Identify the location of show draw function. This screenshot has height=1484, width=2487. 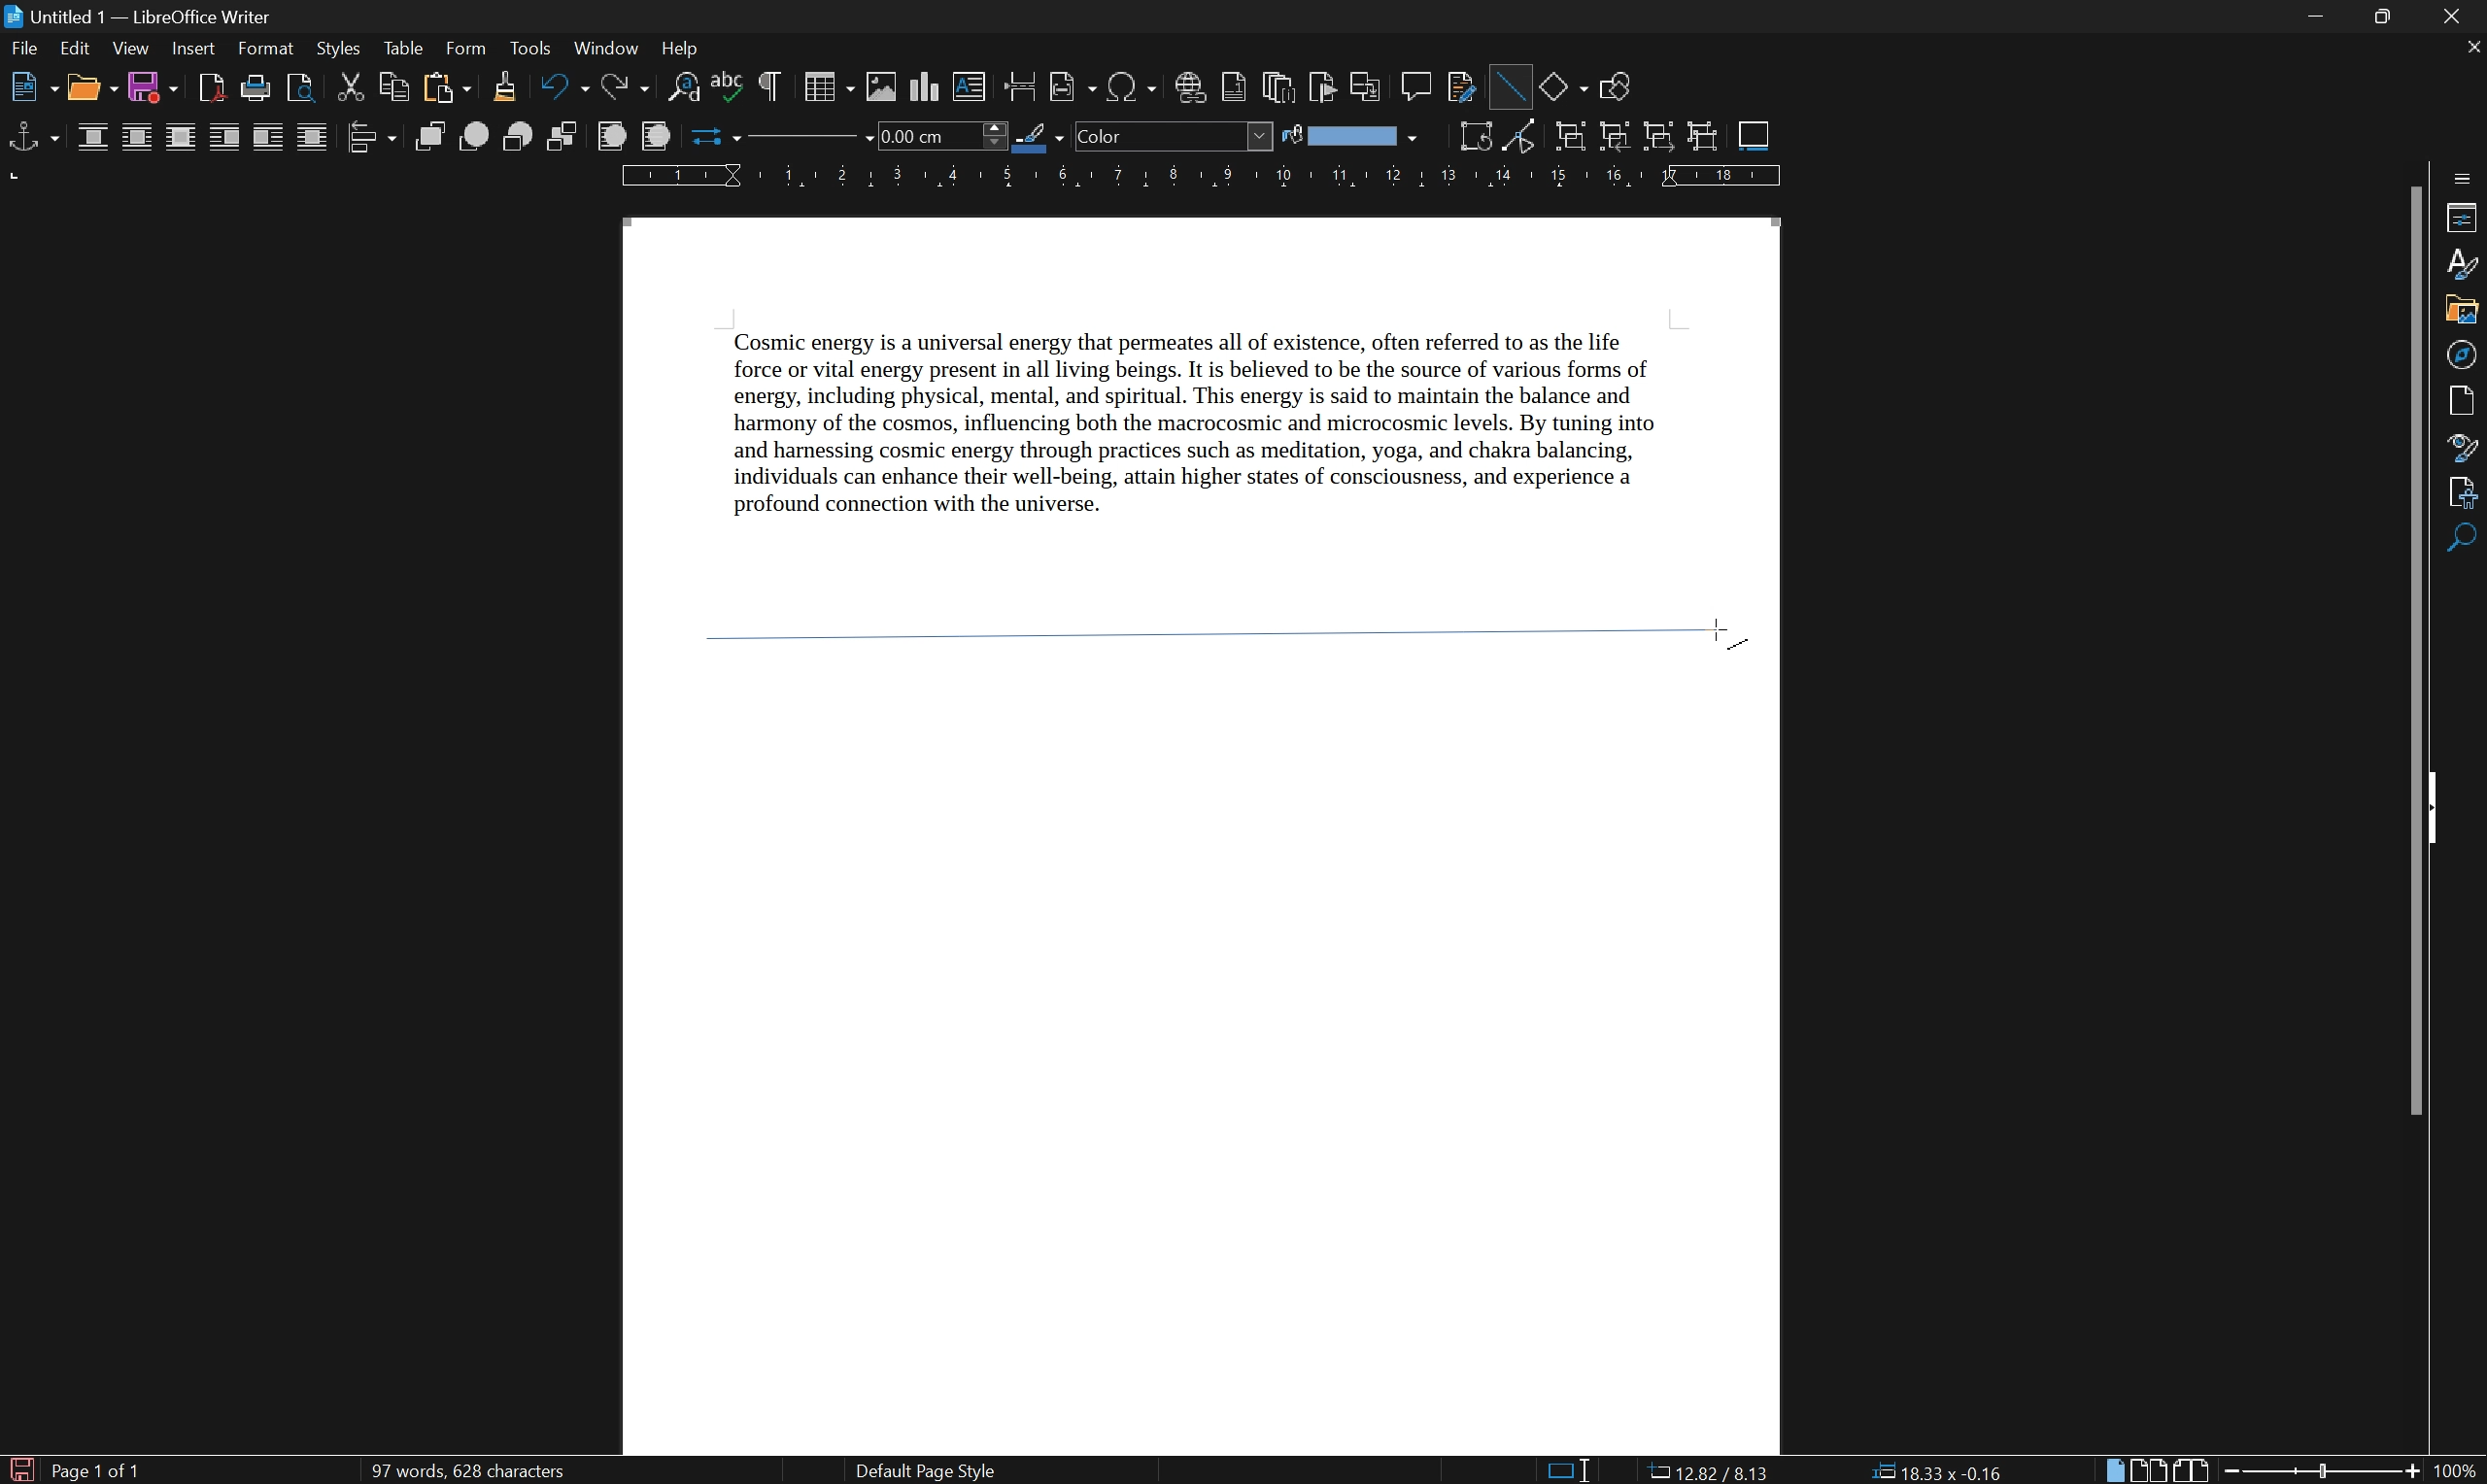
(1614, 88).